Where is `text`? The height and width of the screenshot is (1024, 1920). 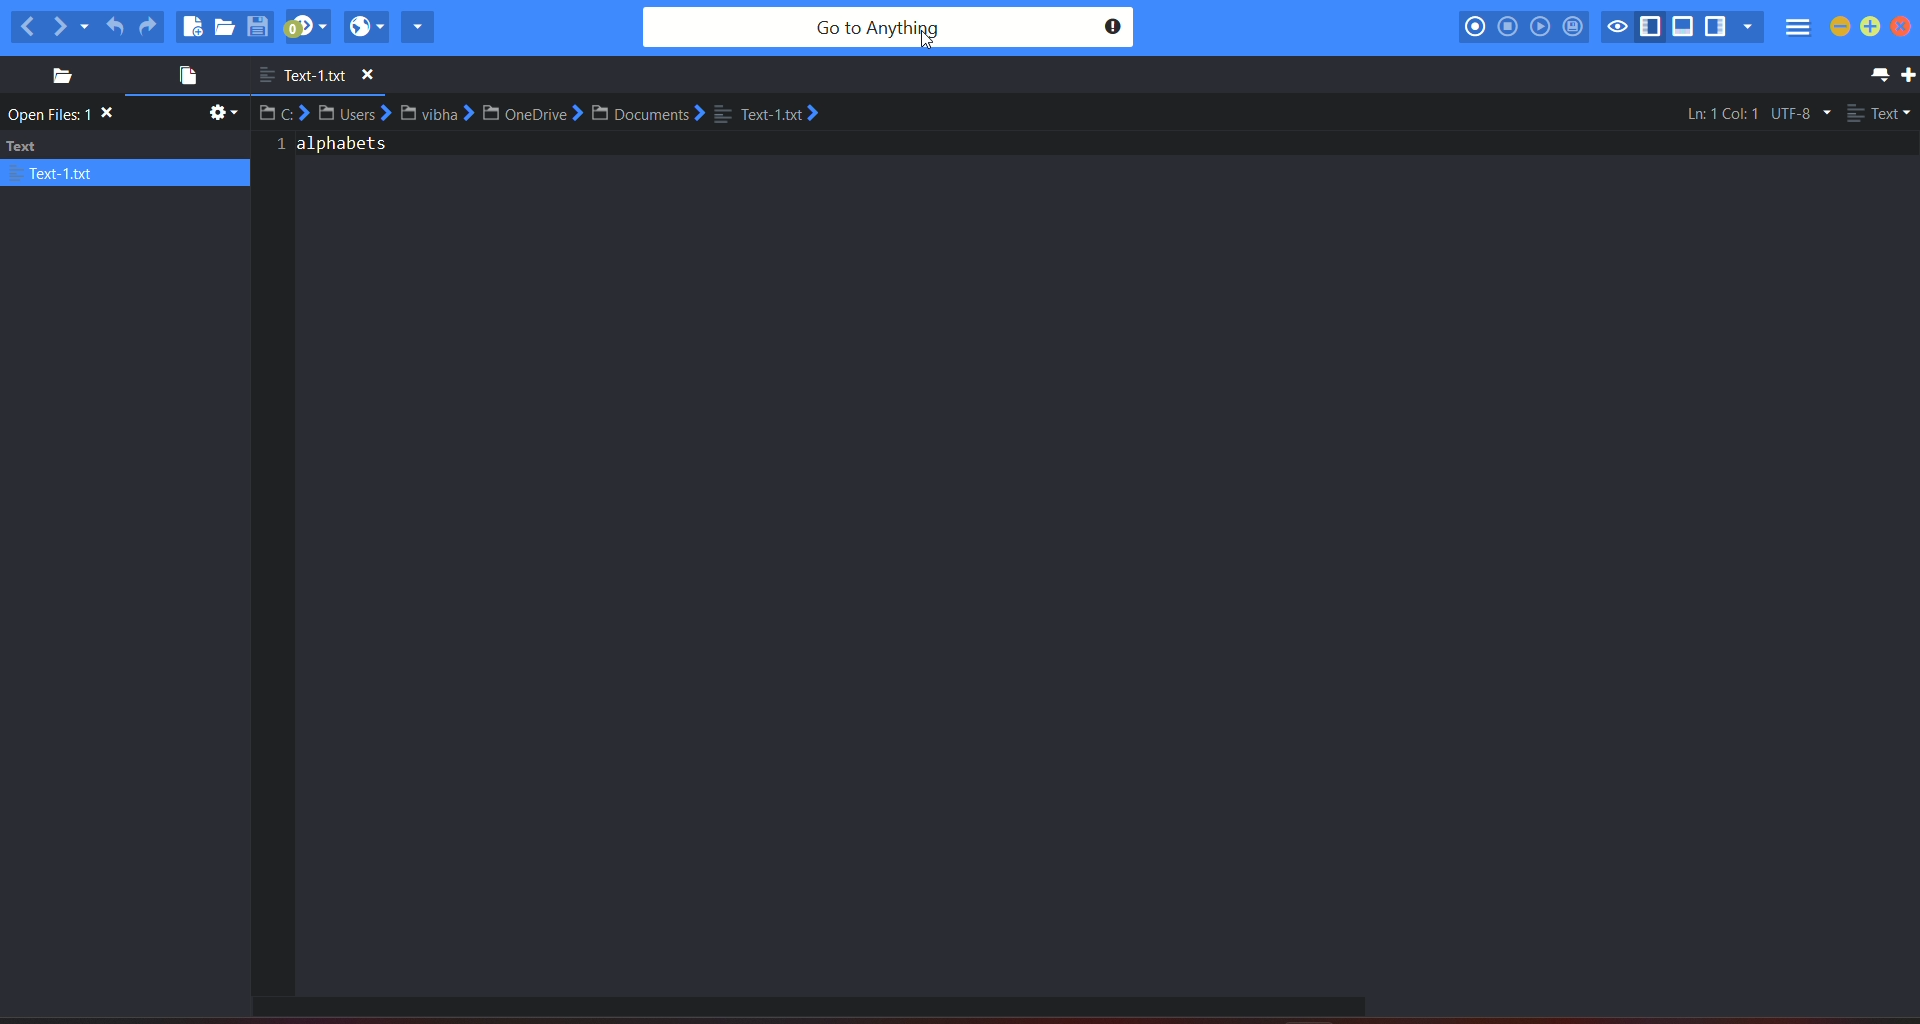 text is located at coordinates (338, 151).